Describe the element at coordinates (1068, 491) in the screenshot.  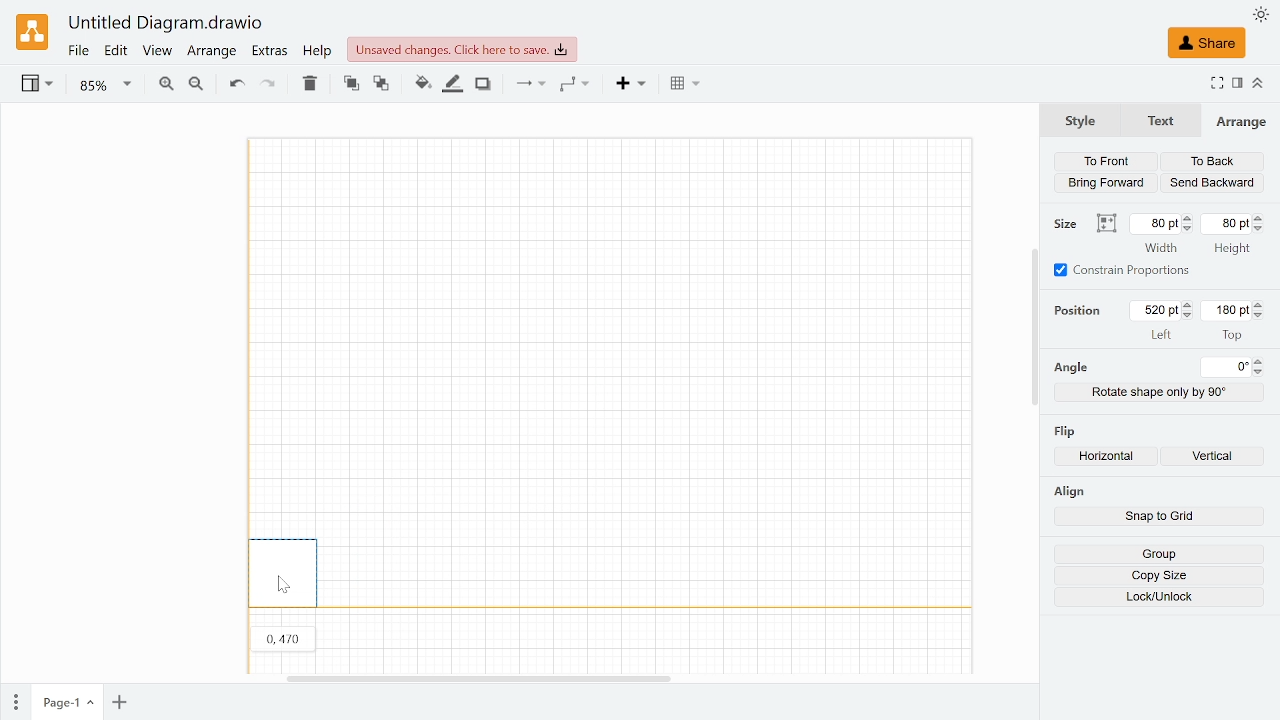
I see `align` at that location.